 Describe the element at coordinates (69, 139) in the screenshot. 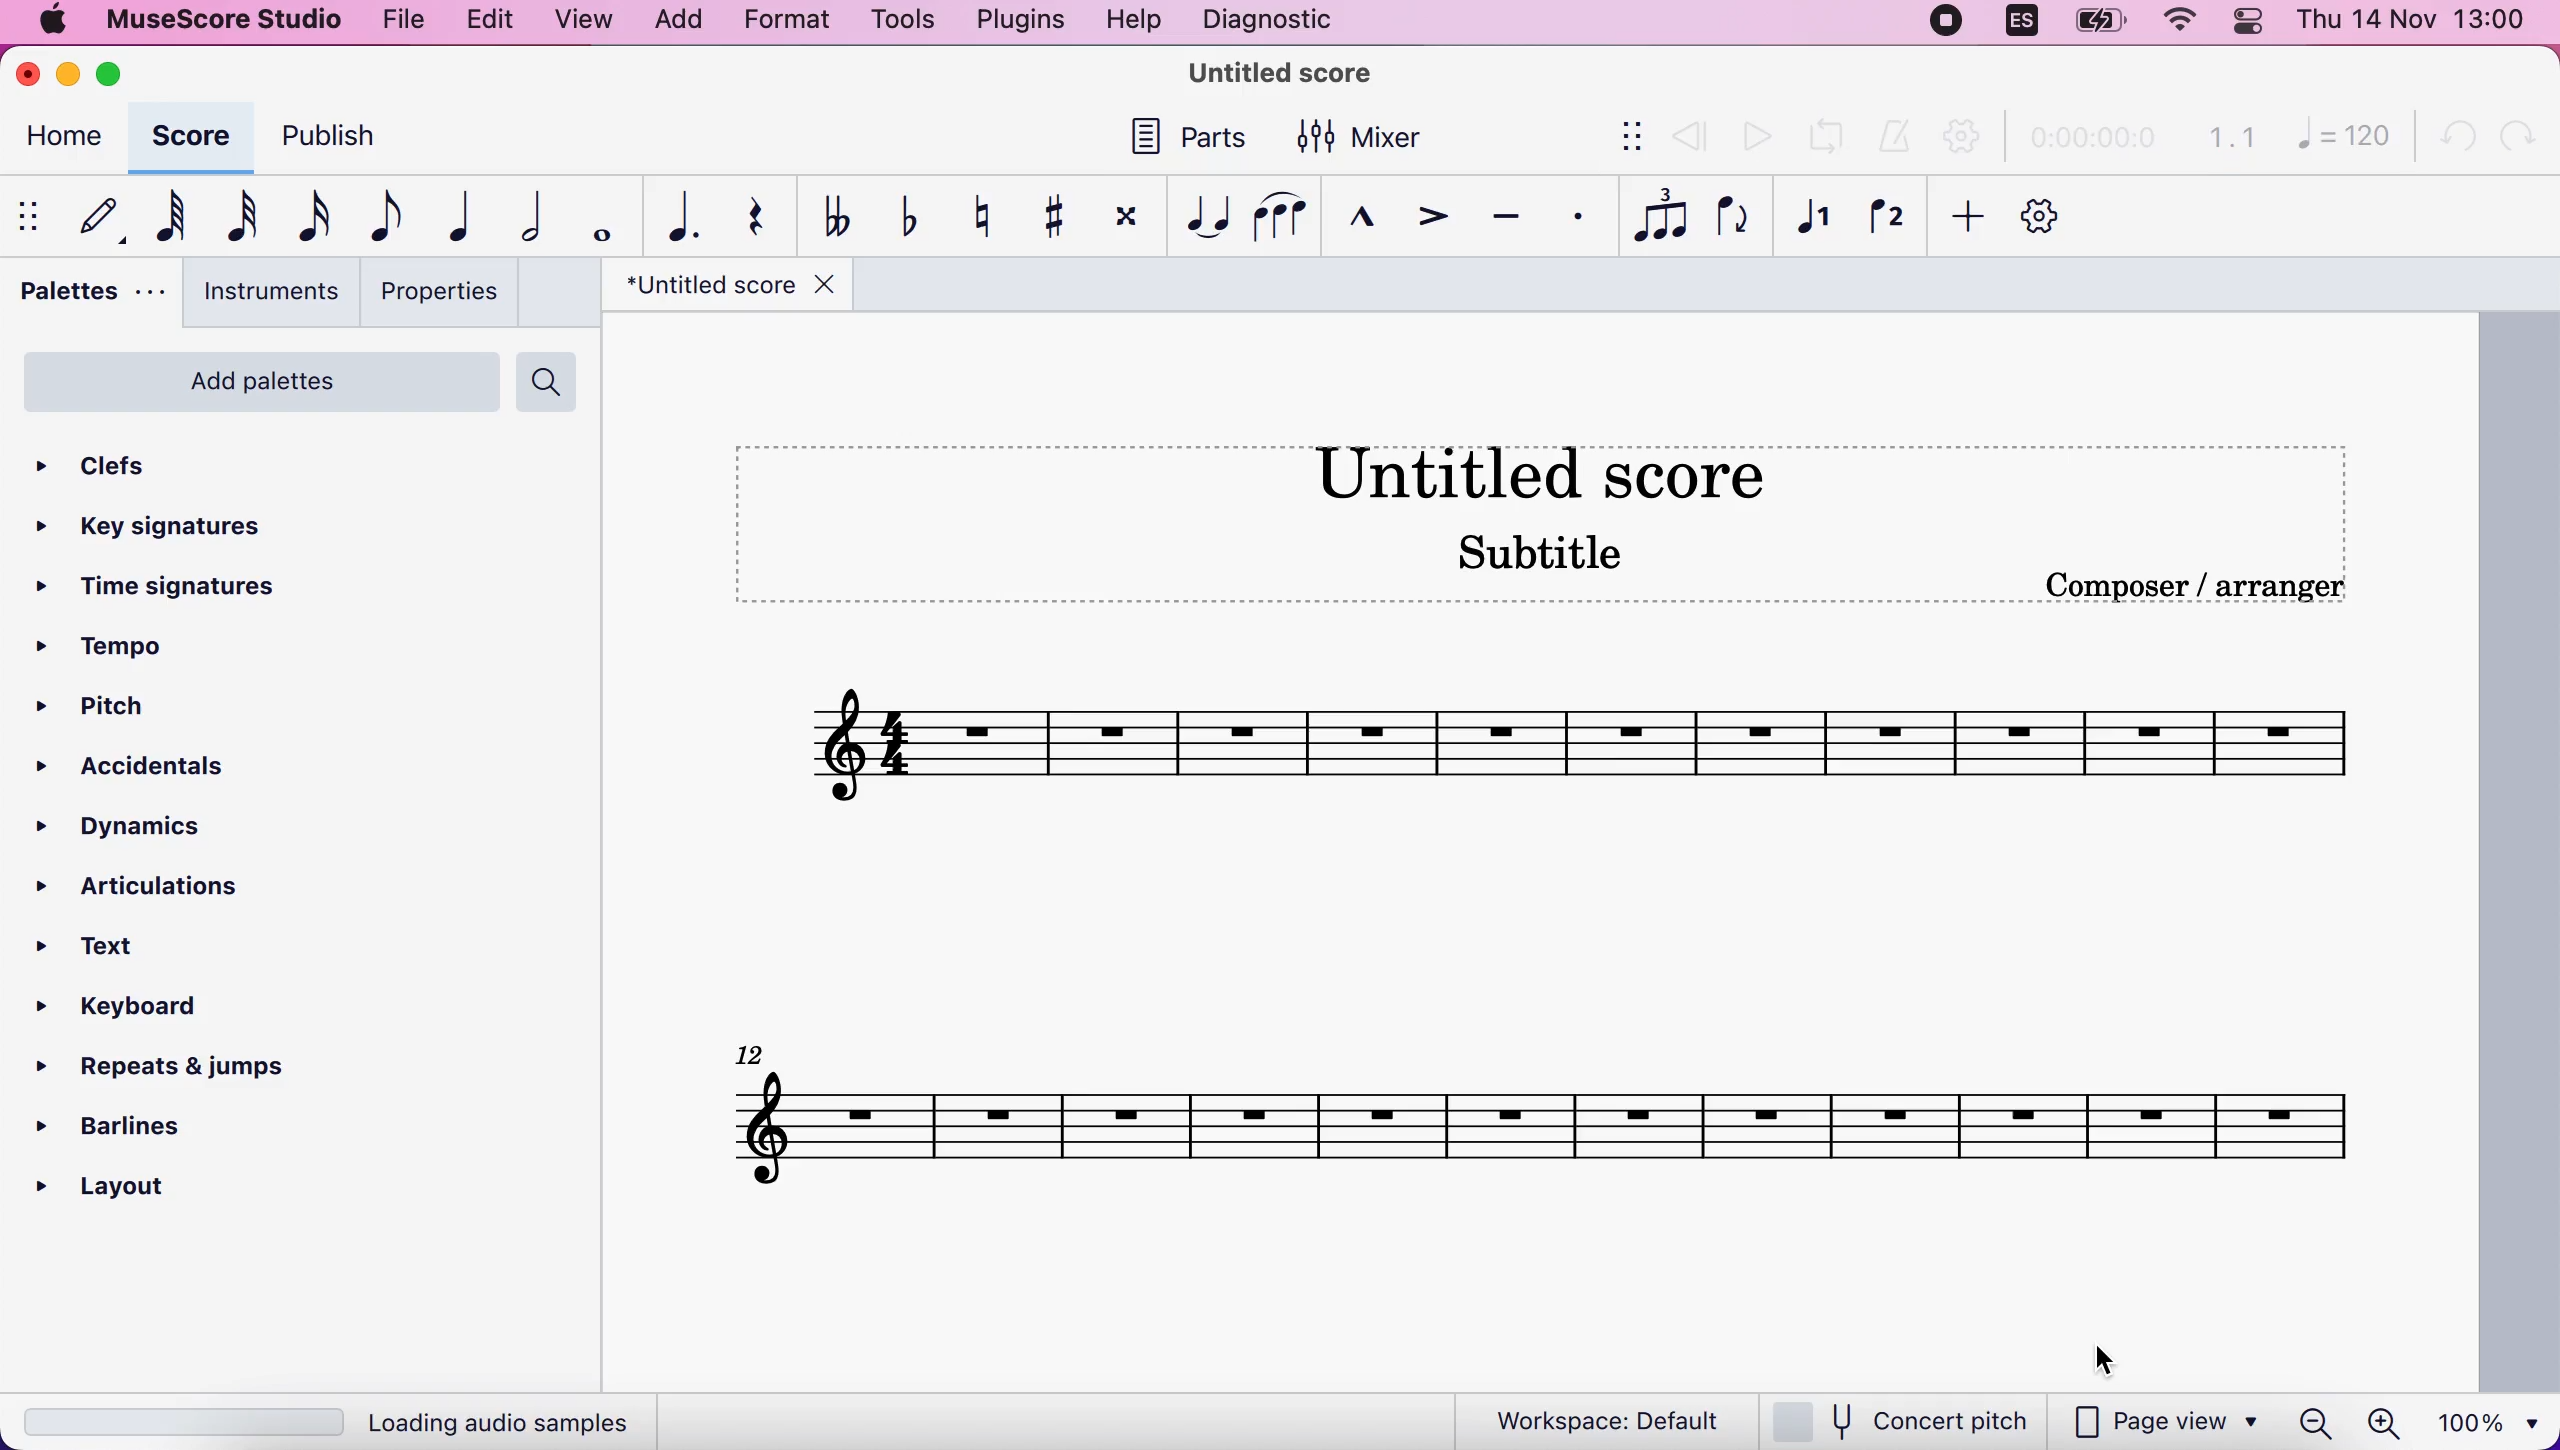

I see `home` at that location.